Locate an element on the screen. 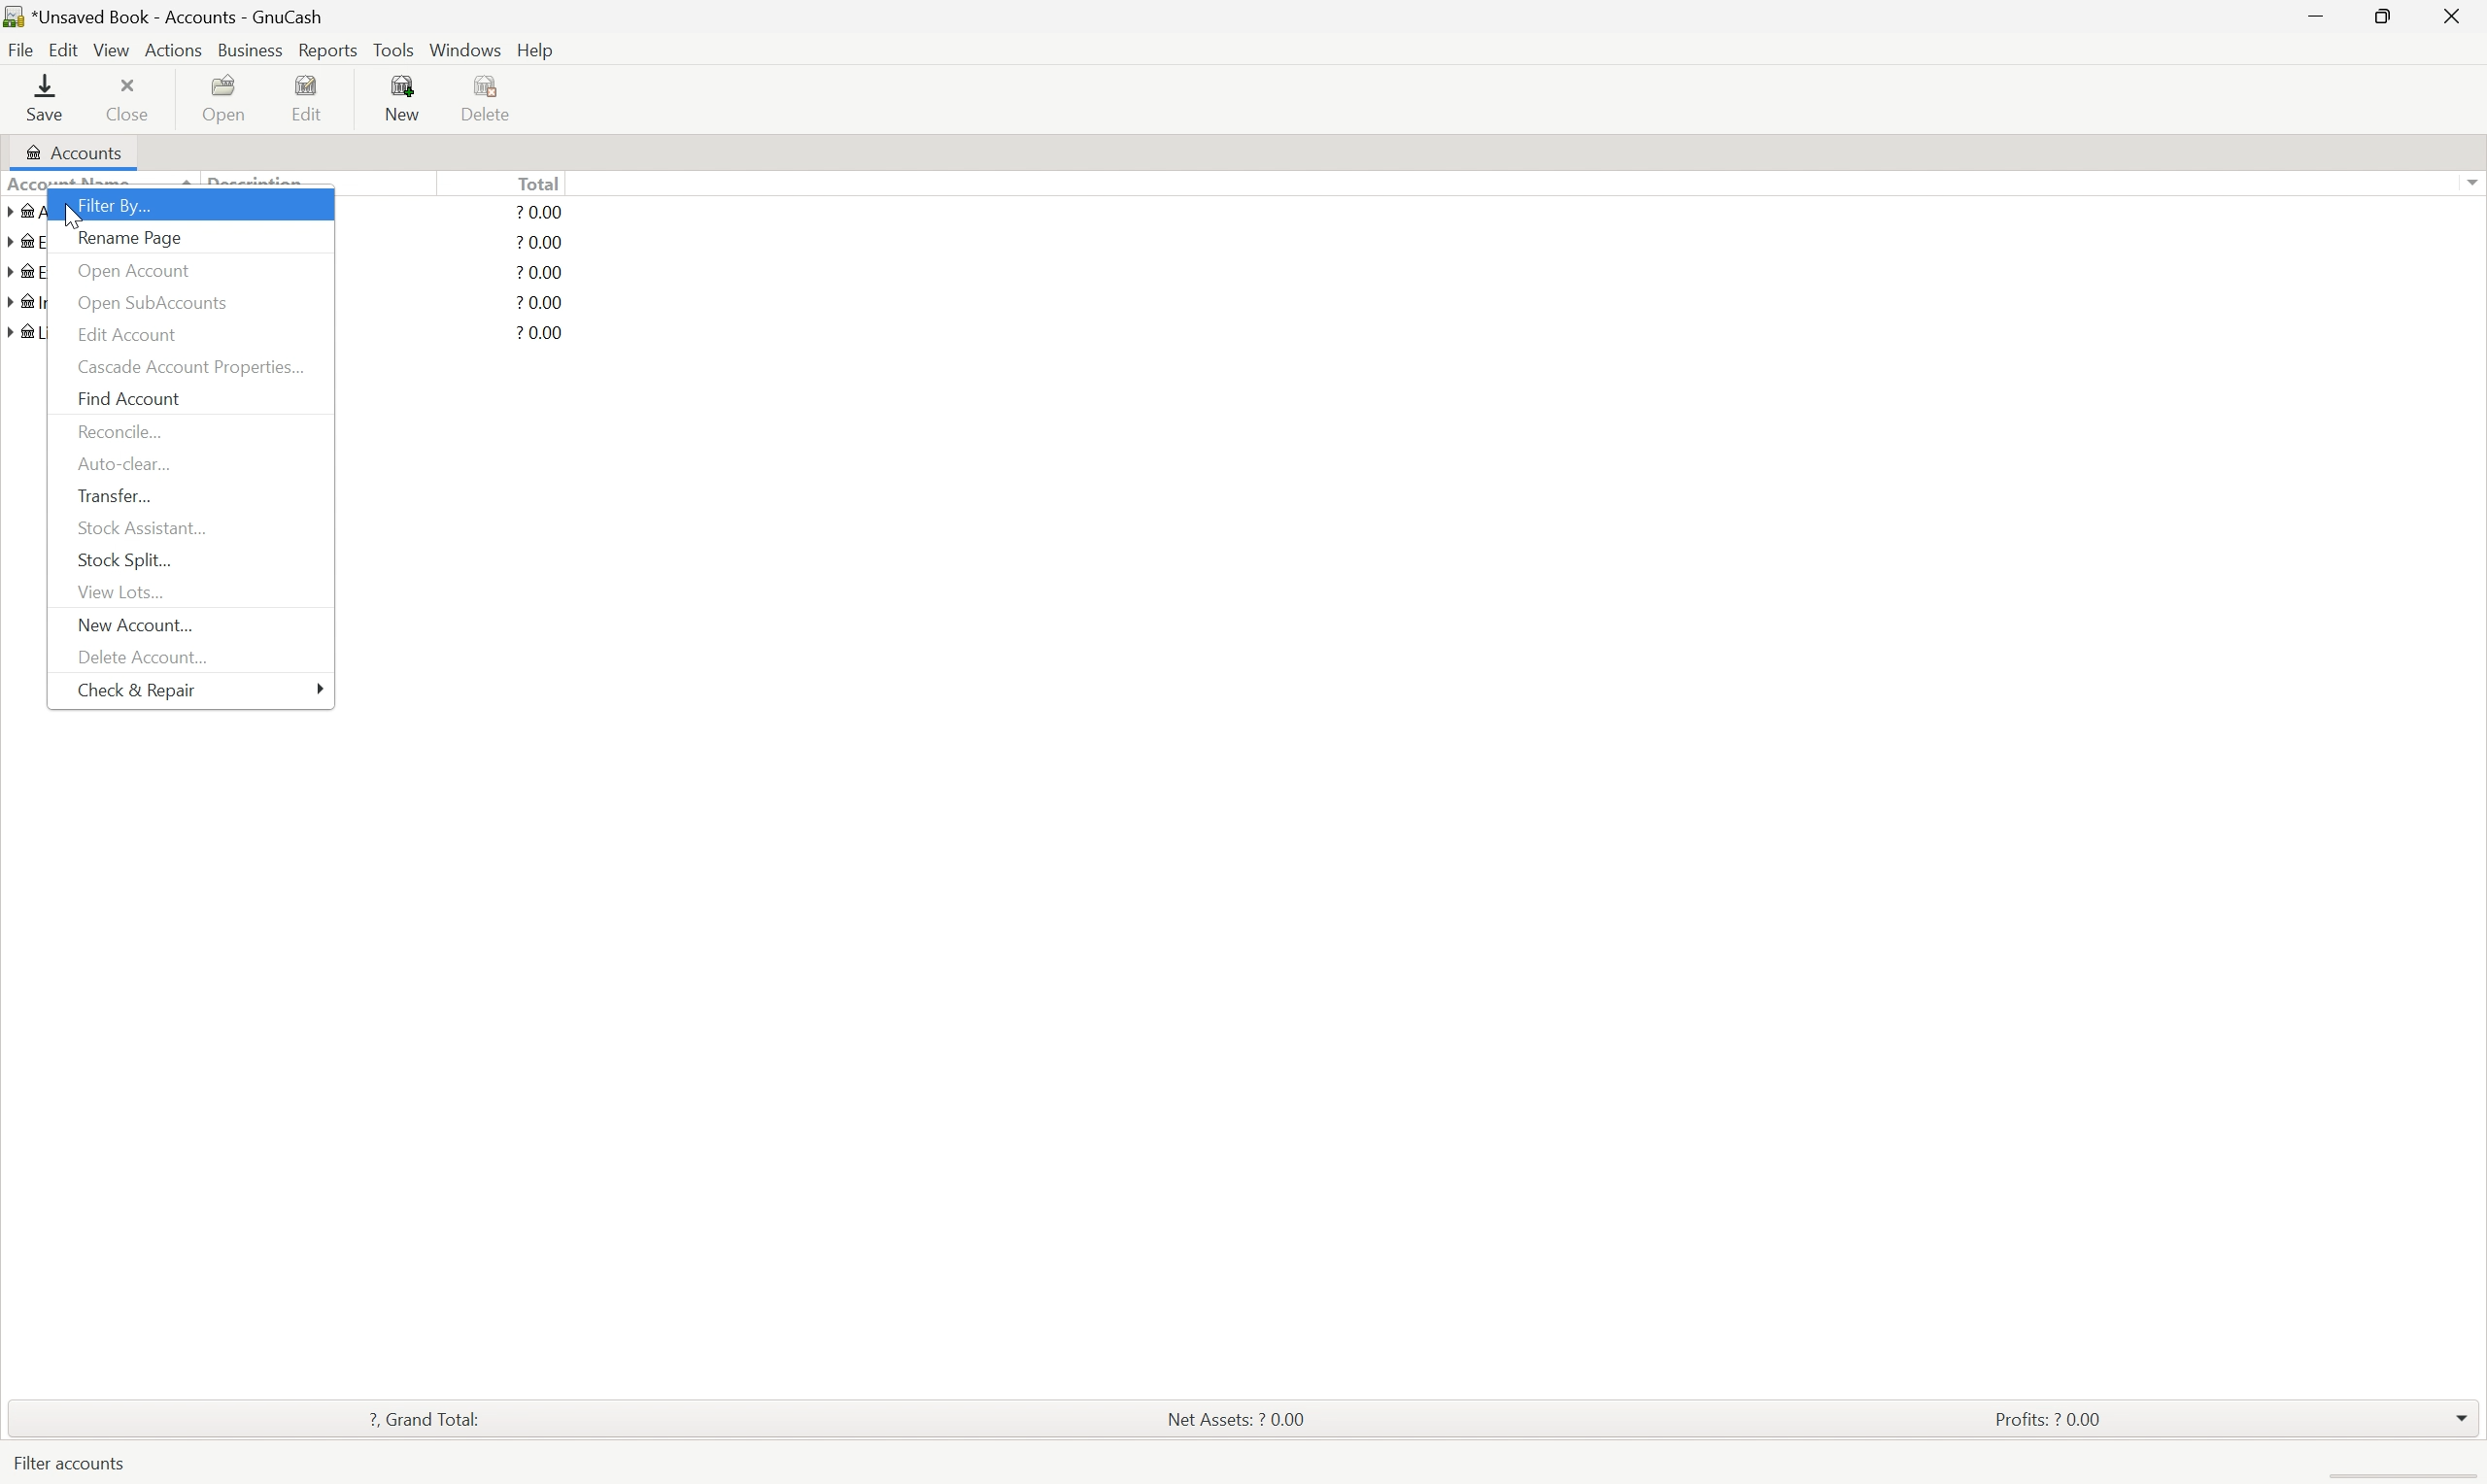 The width and height of the screenshot is (2487, 1484). Total is located at coordinates (538, 182).